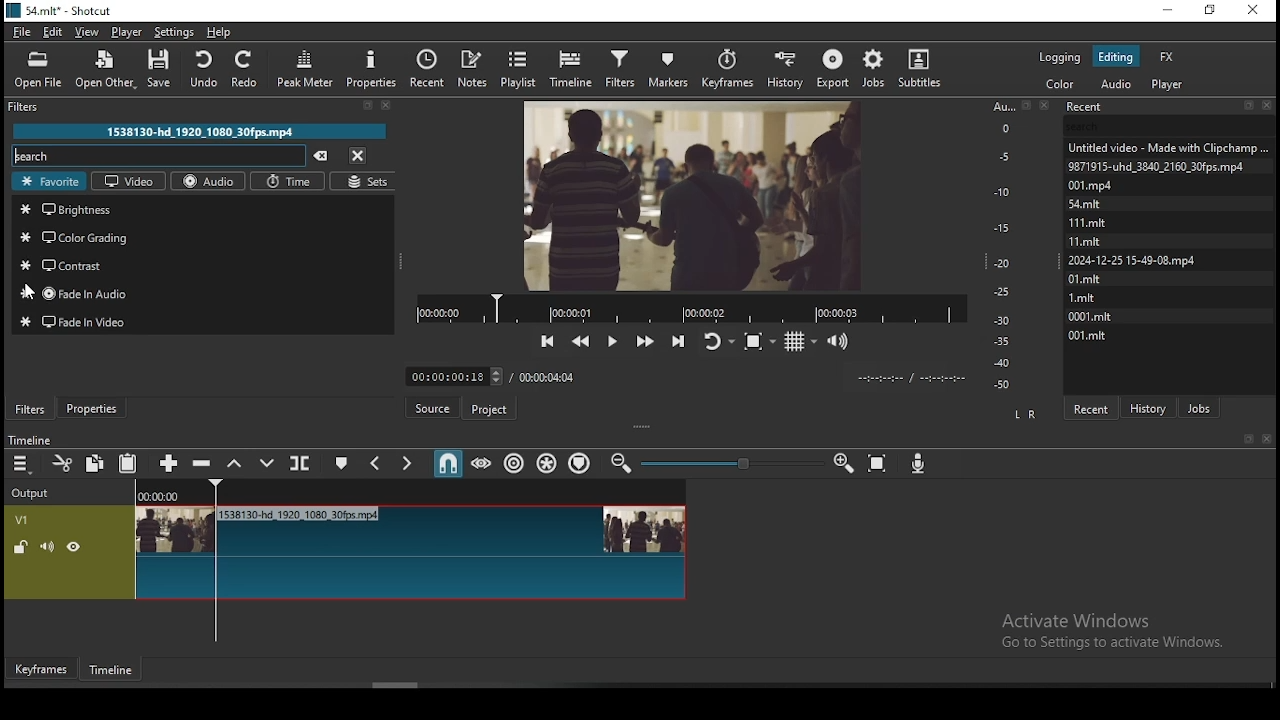 This screenshot has width=1280, height=720. Describe the element at coordinates (175, 32) in the screenshot. I see `settings` at that location.